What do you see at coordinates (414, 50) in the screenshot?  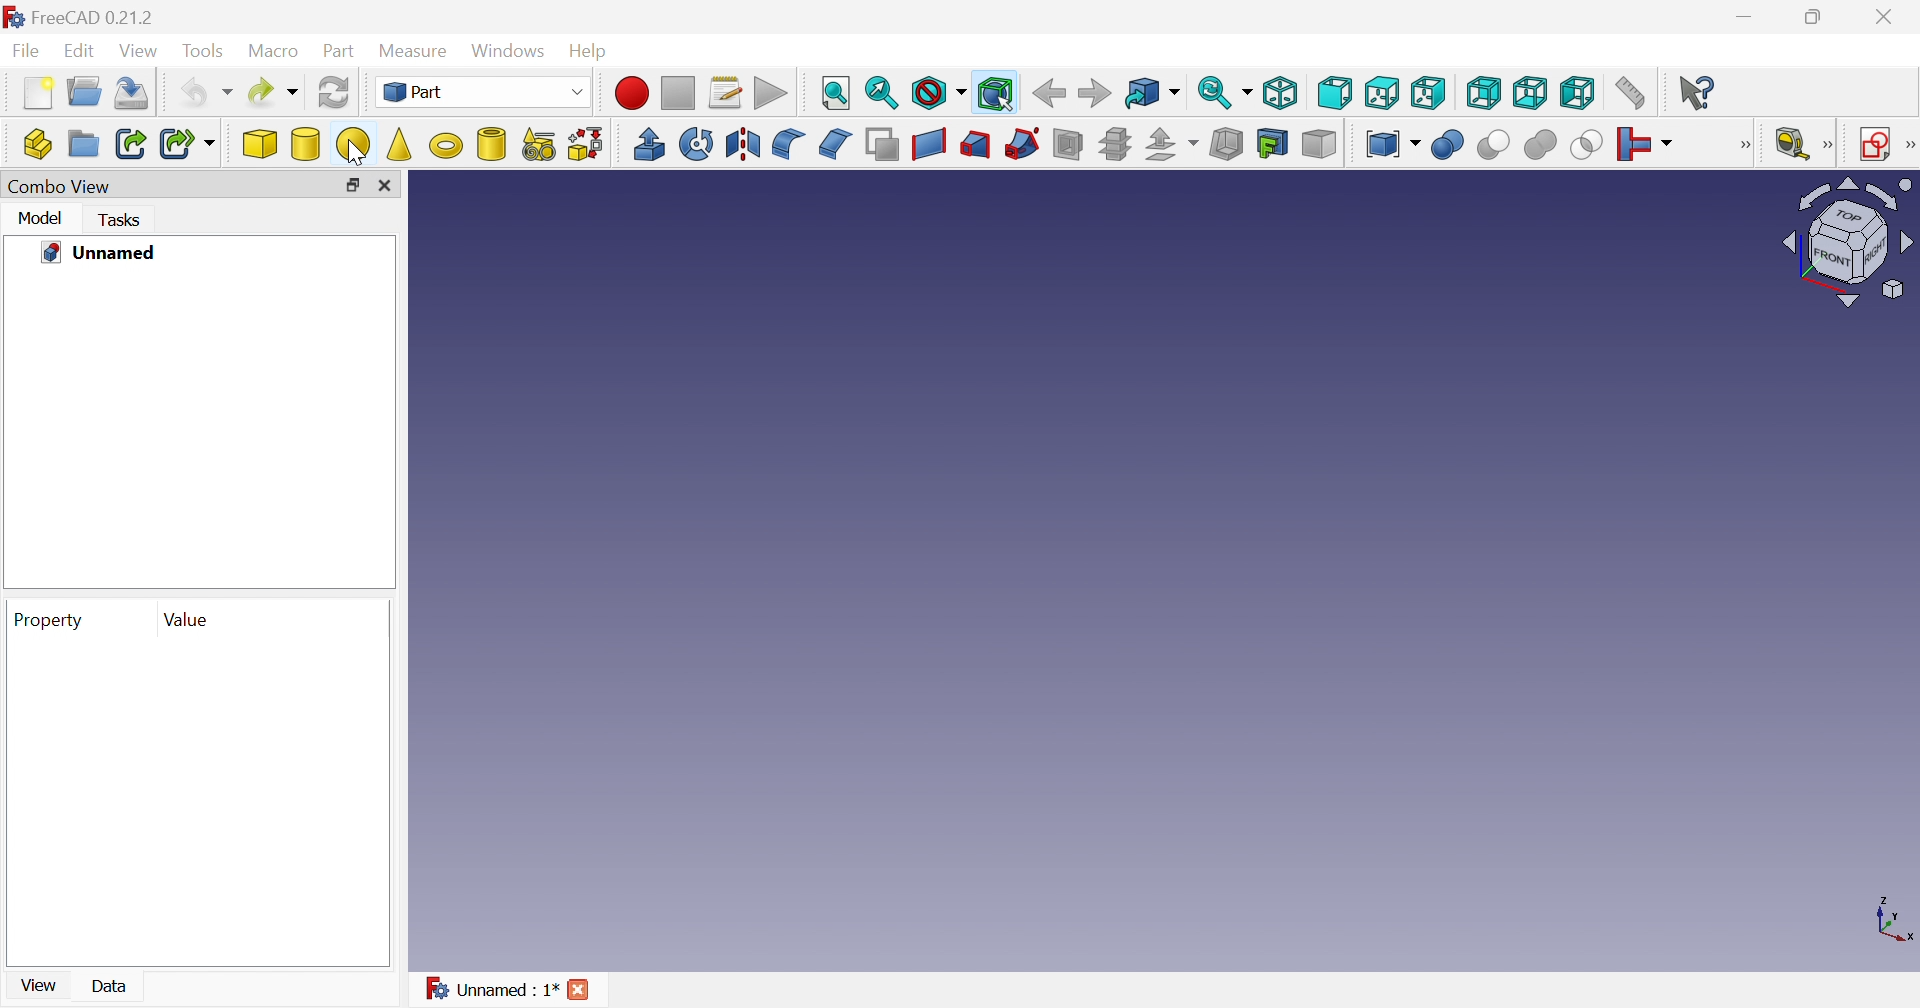 I see `Measure` at bounding box center [414, 50].